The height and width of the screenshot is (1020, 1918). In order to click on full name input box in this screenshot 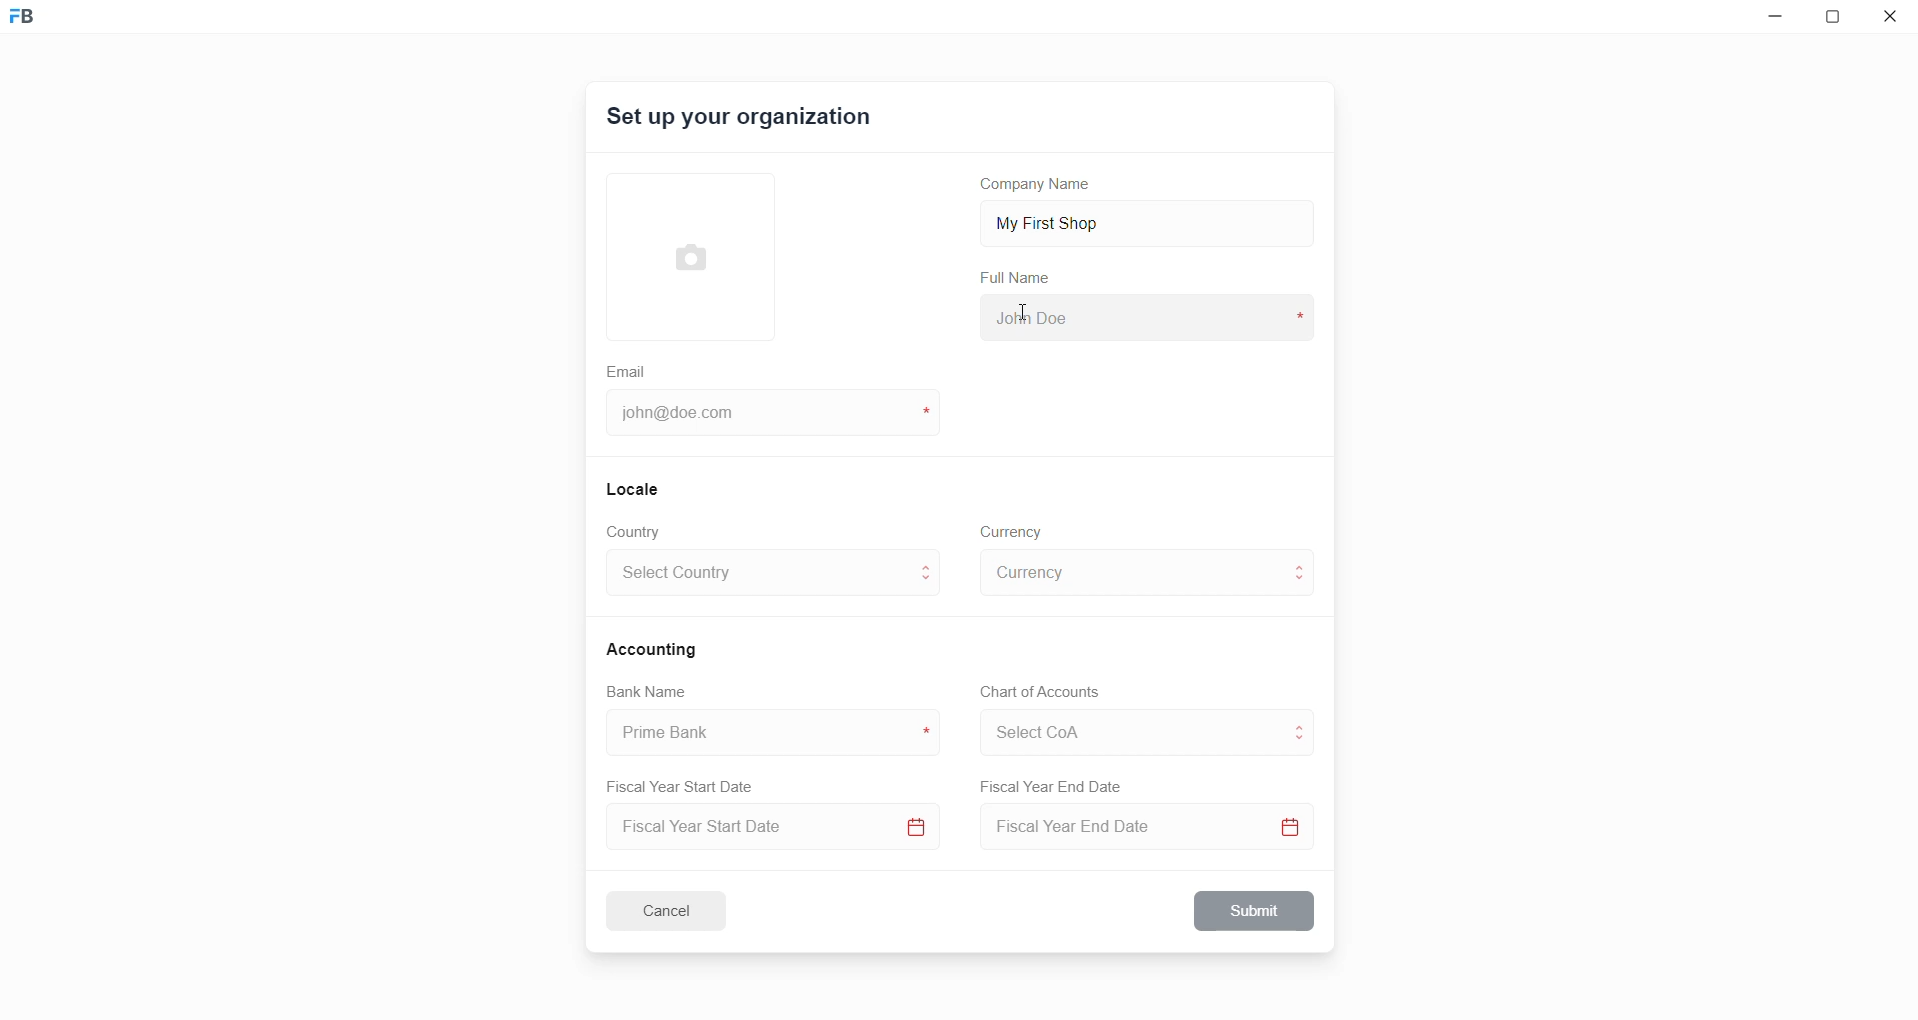, I will do `click(1144, 316)`.